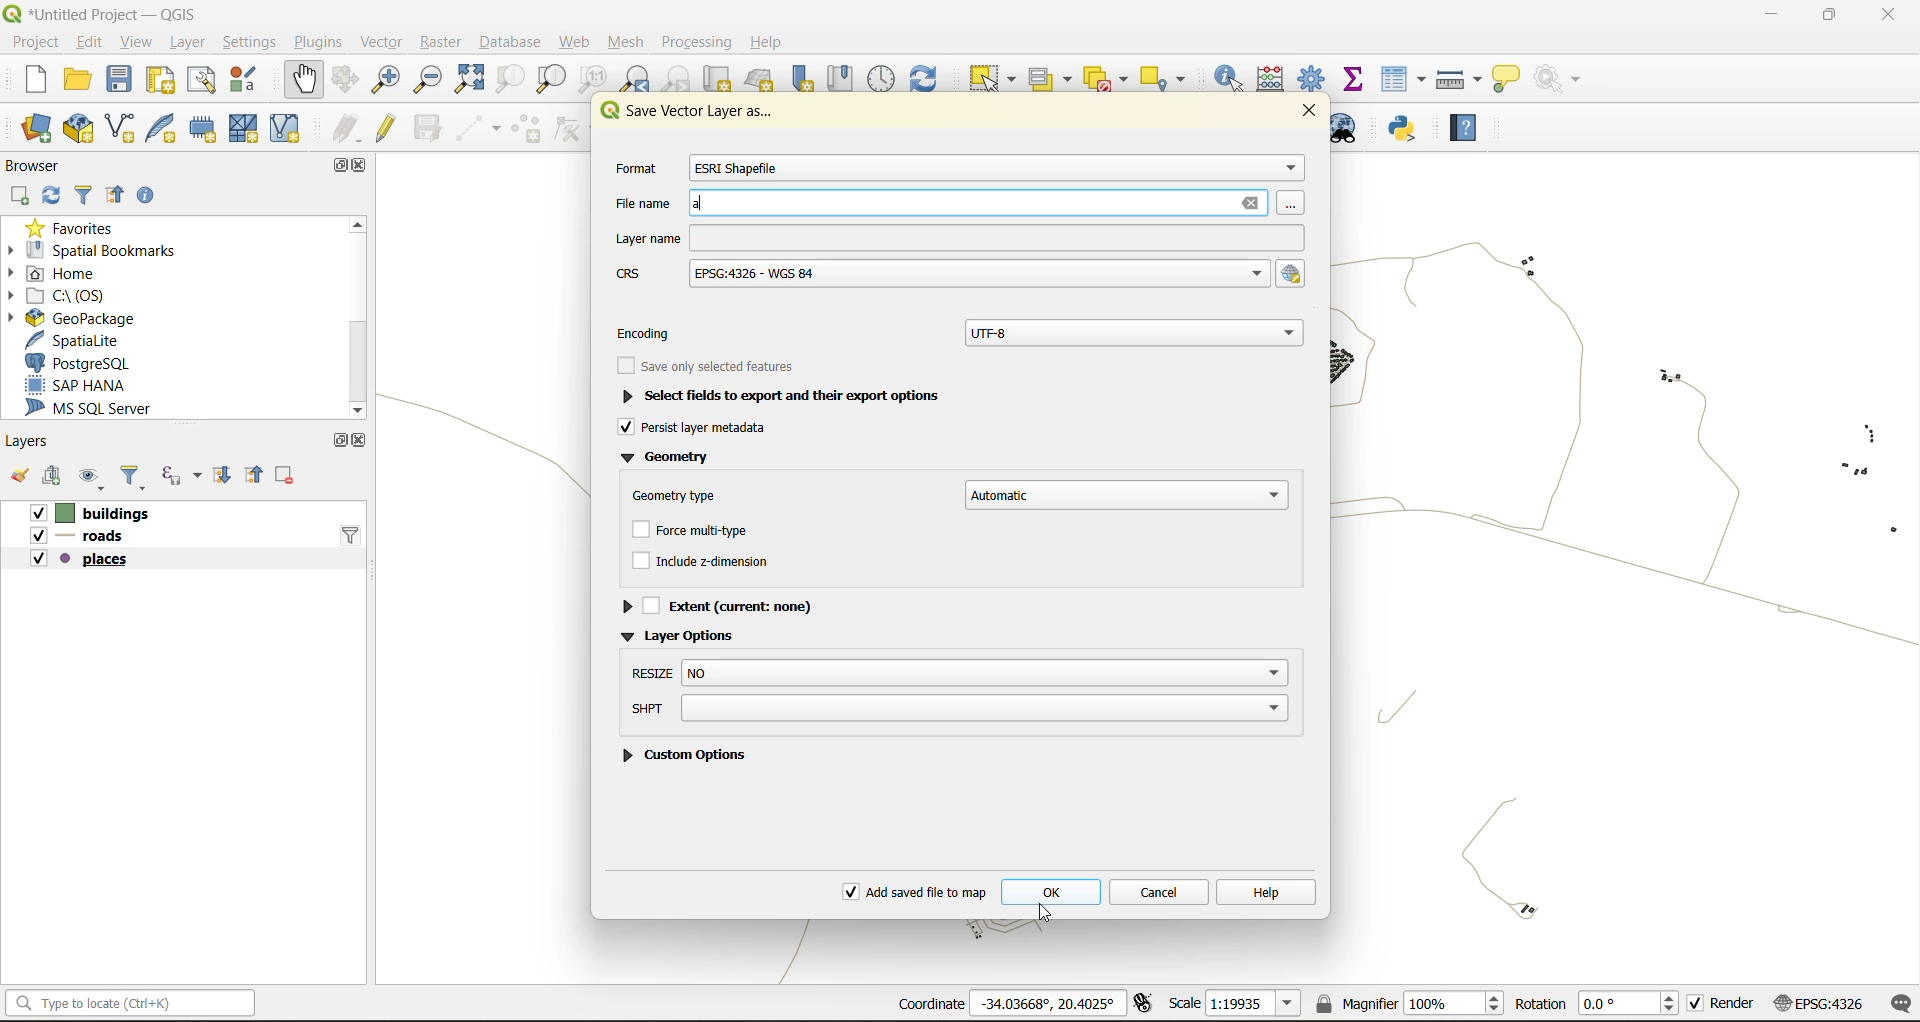 This screenshot has height=1022, width=1920. Describe the element at coordinates (809, 80) in the screenshot. I see `new spatial bookmark` at that location.